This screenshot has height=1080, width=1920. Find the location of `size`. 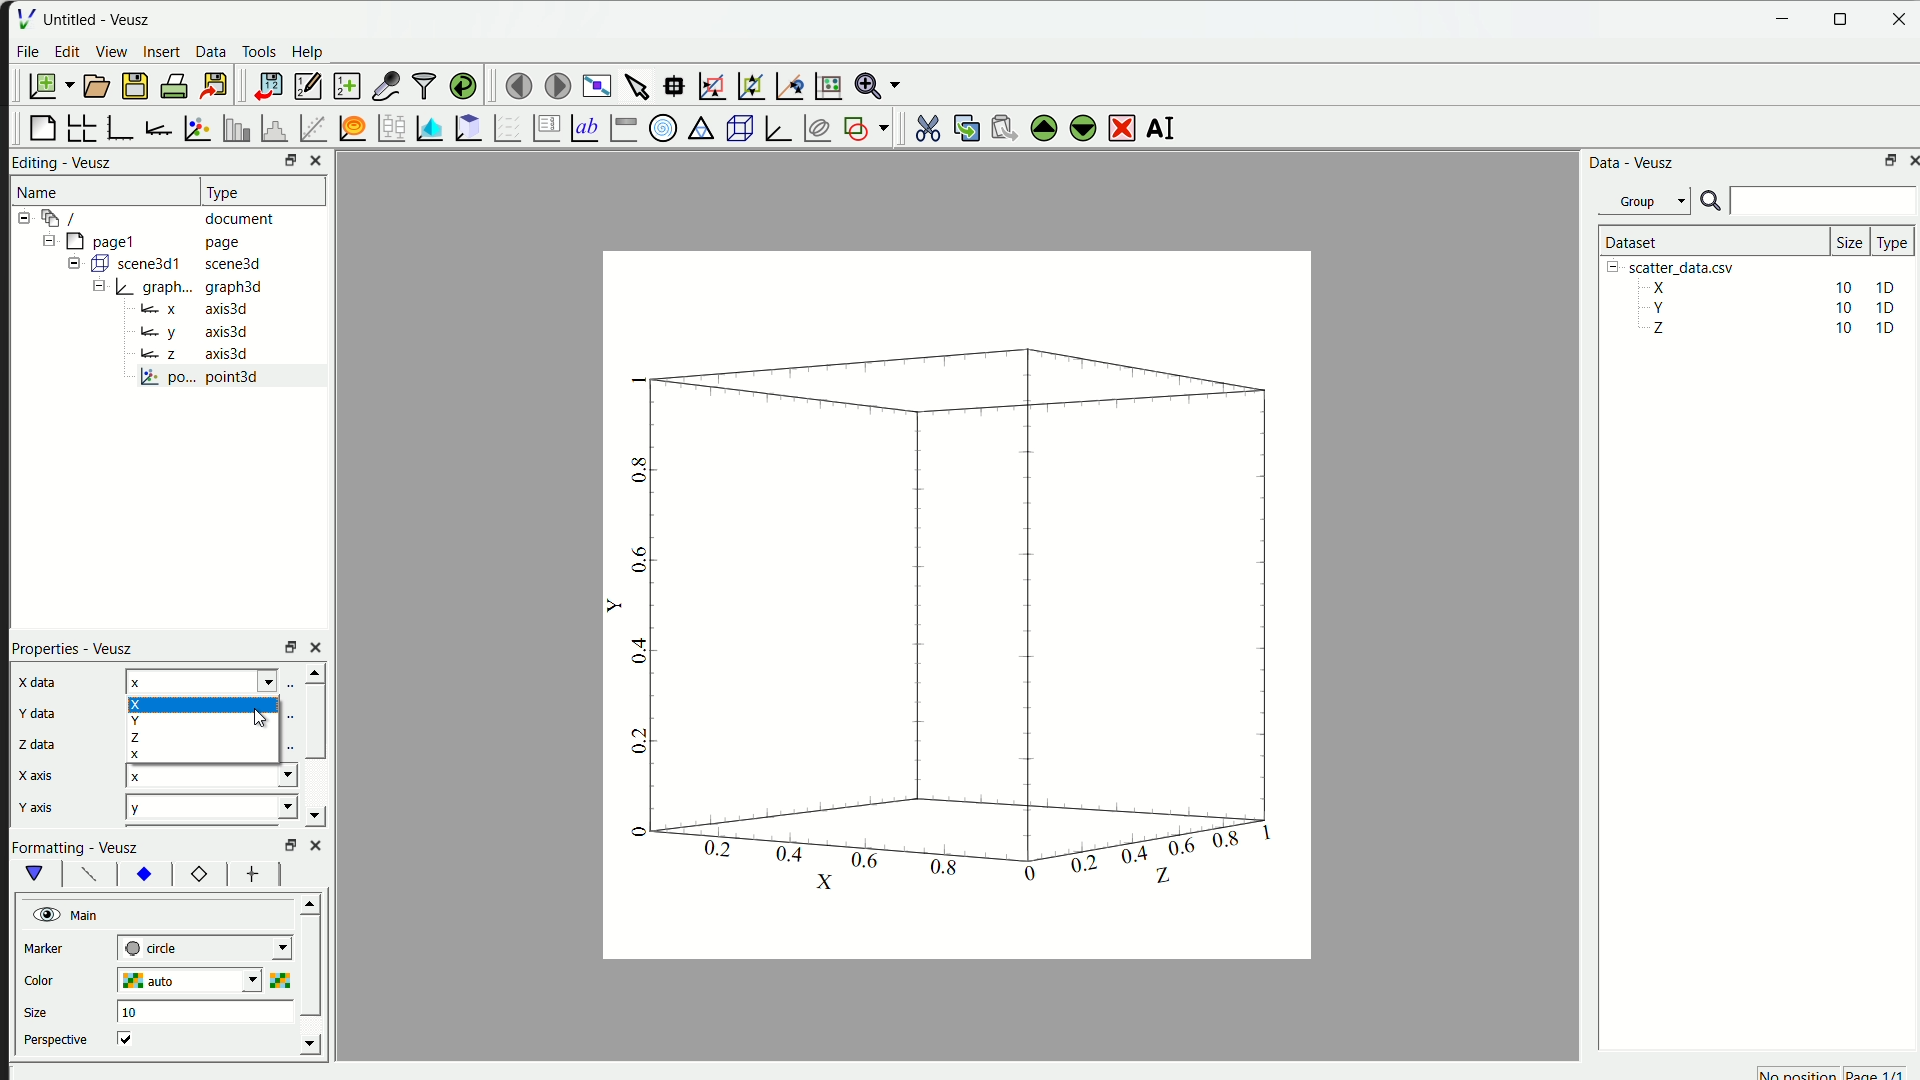

size is located at coordinates (41, 1009).